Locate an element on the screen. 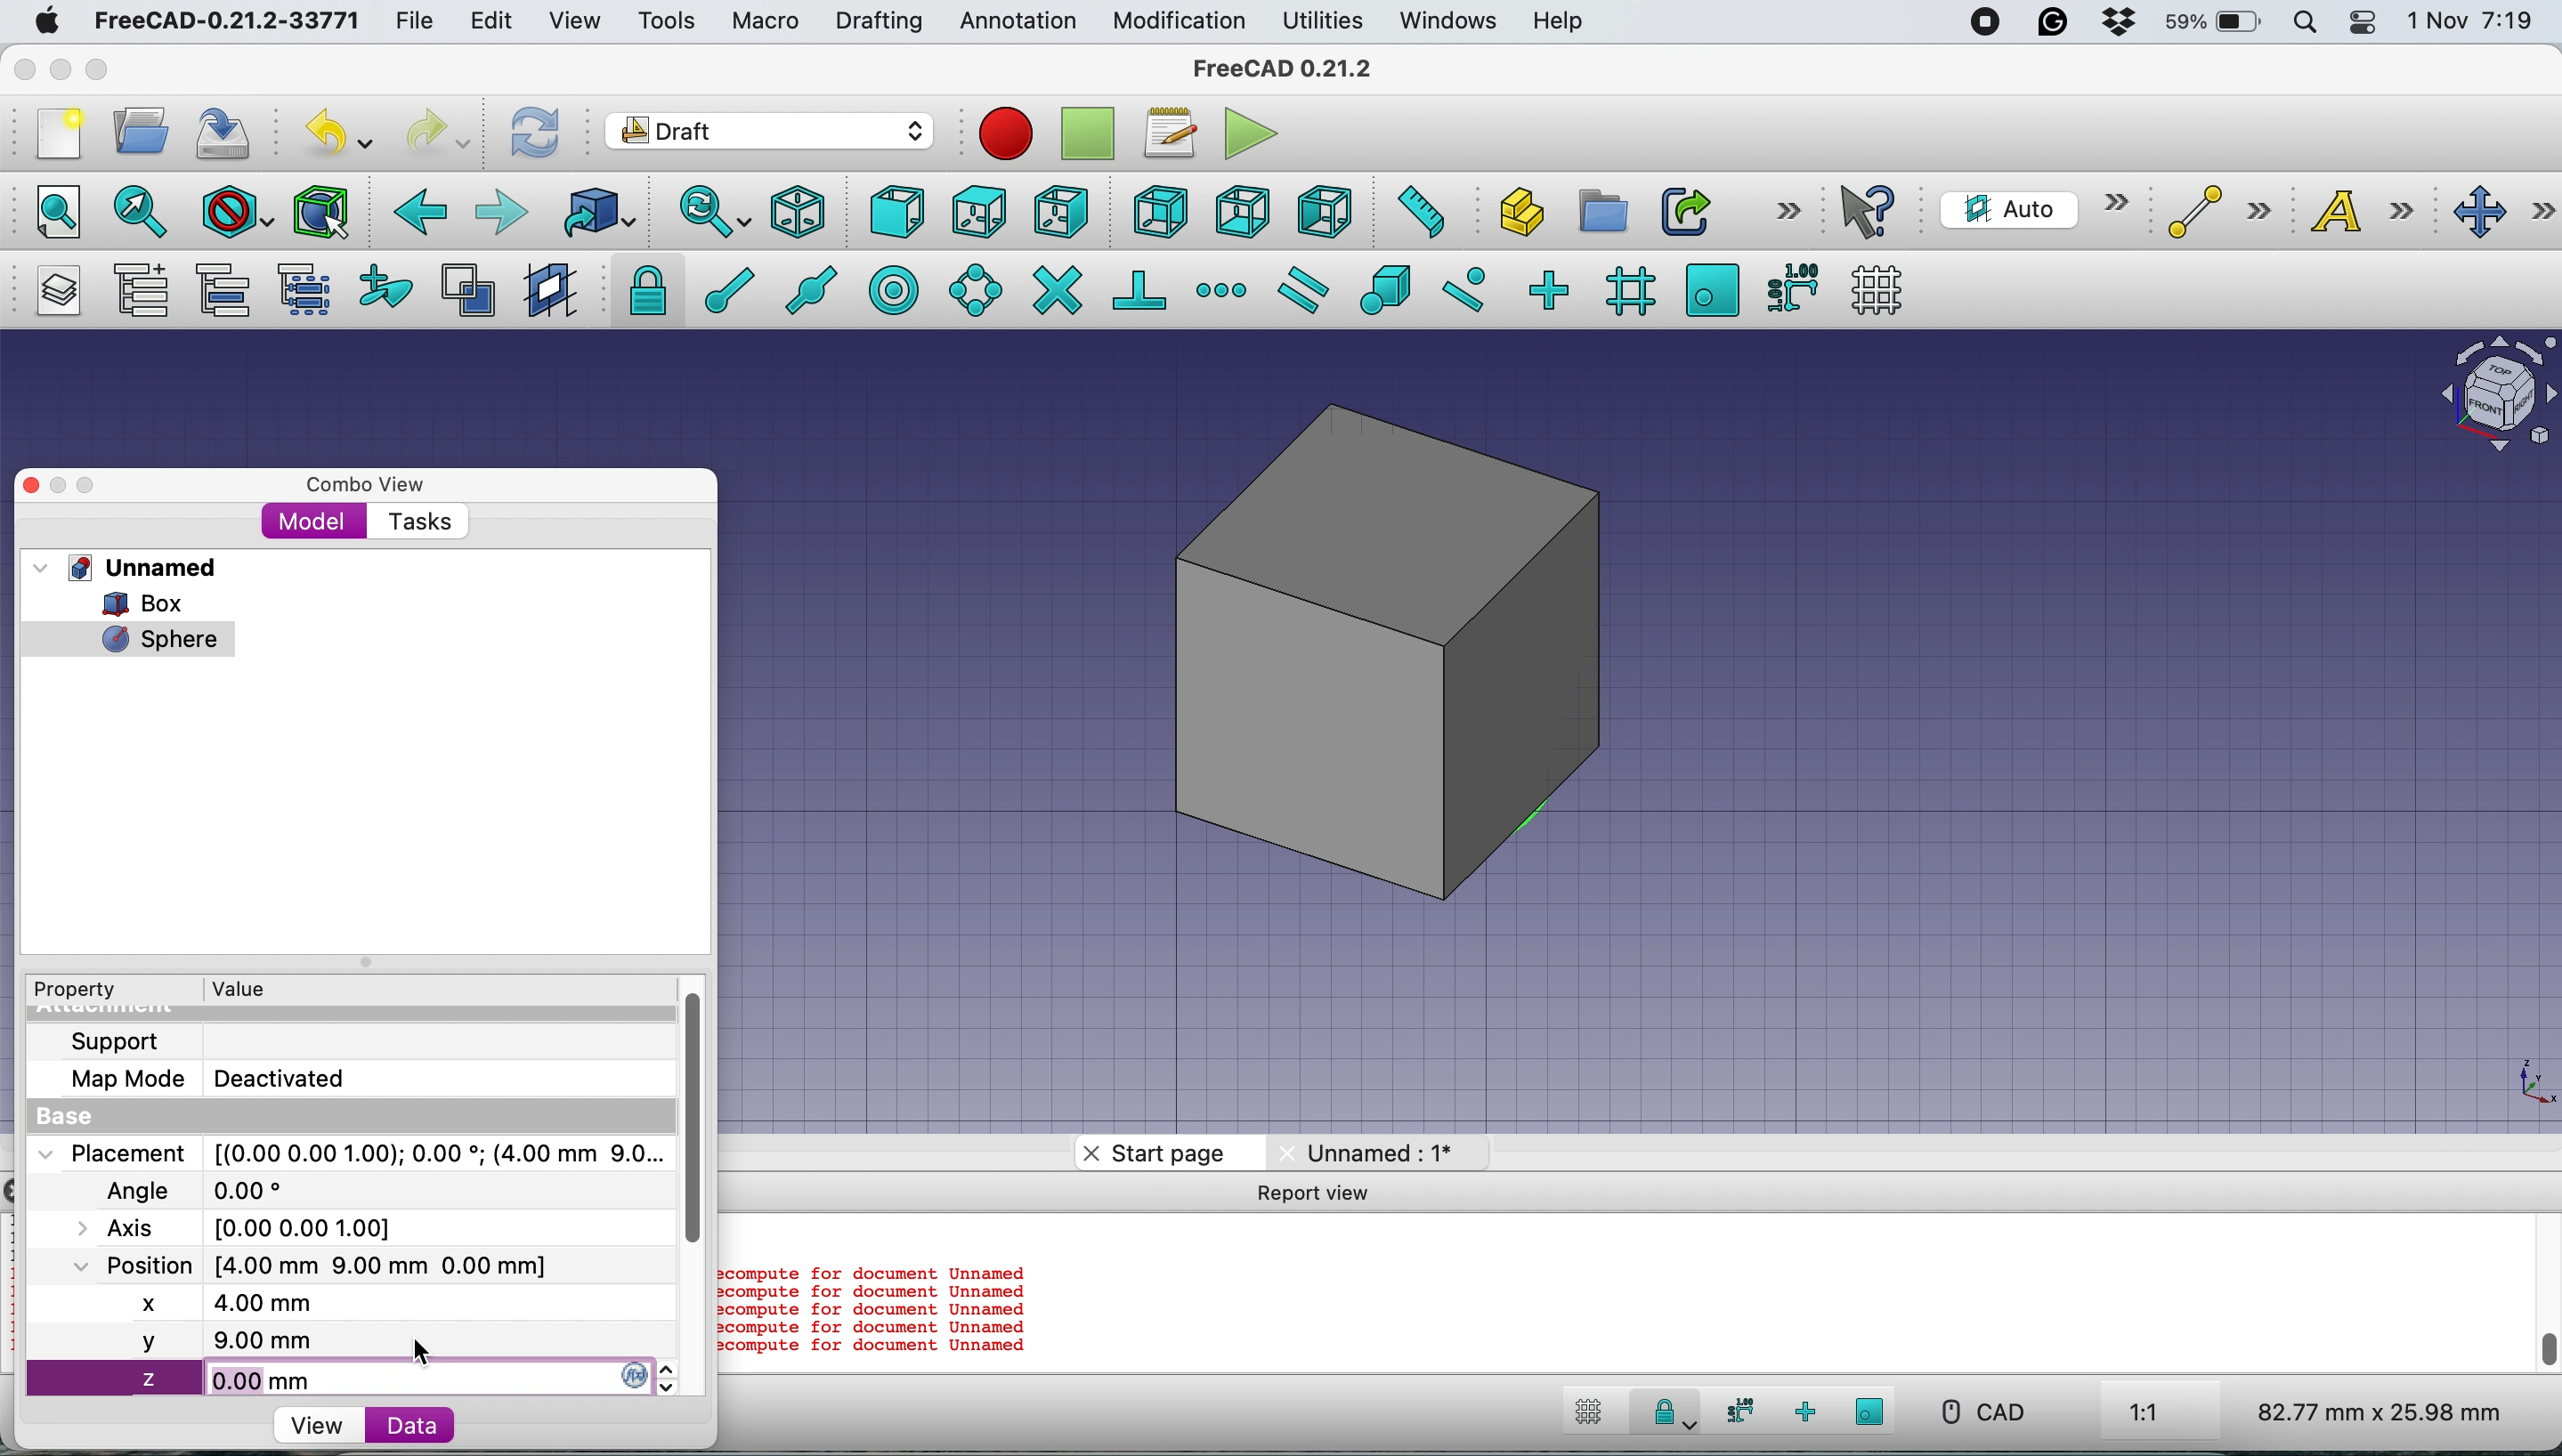 The image size is (2562, 1456). top is located at coordinates (979, 209).